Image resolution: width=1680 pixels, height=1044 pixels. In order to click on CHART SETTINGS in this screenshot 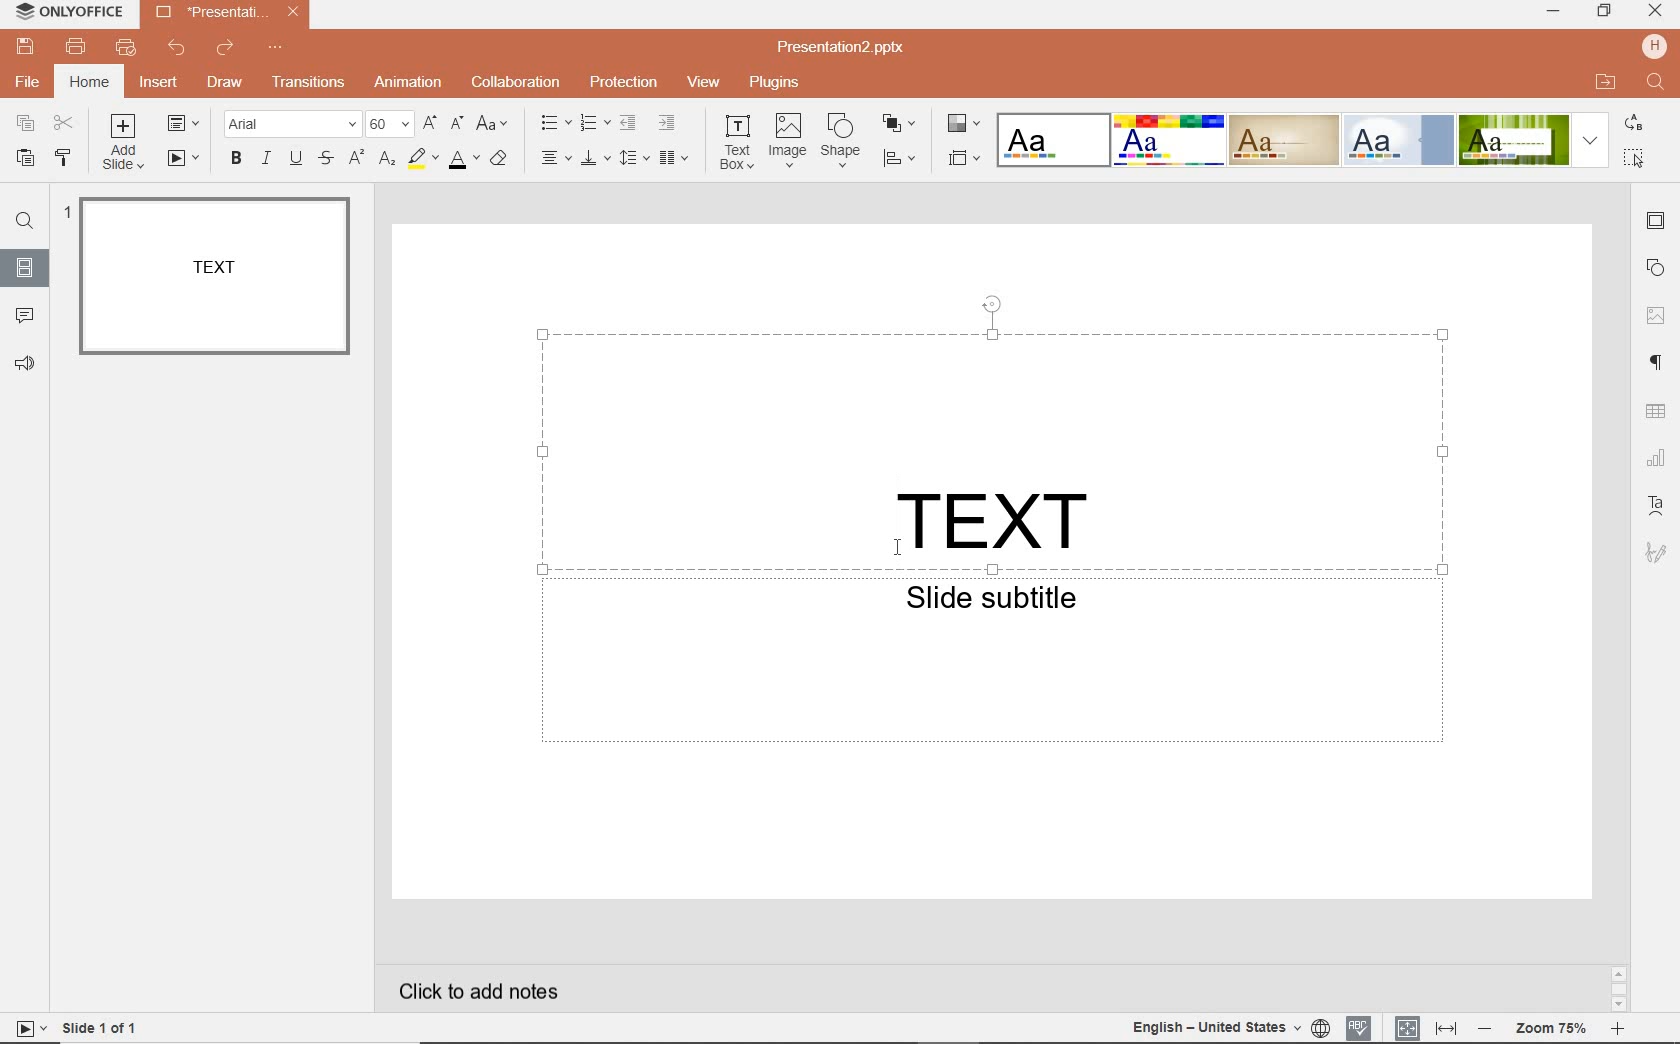, I will do `click(1657, 456)`.